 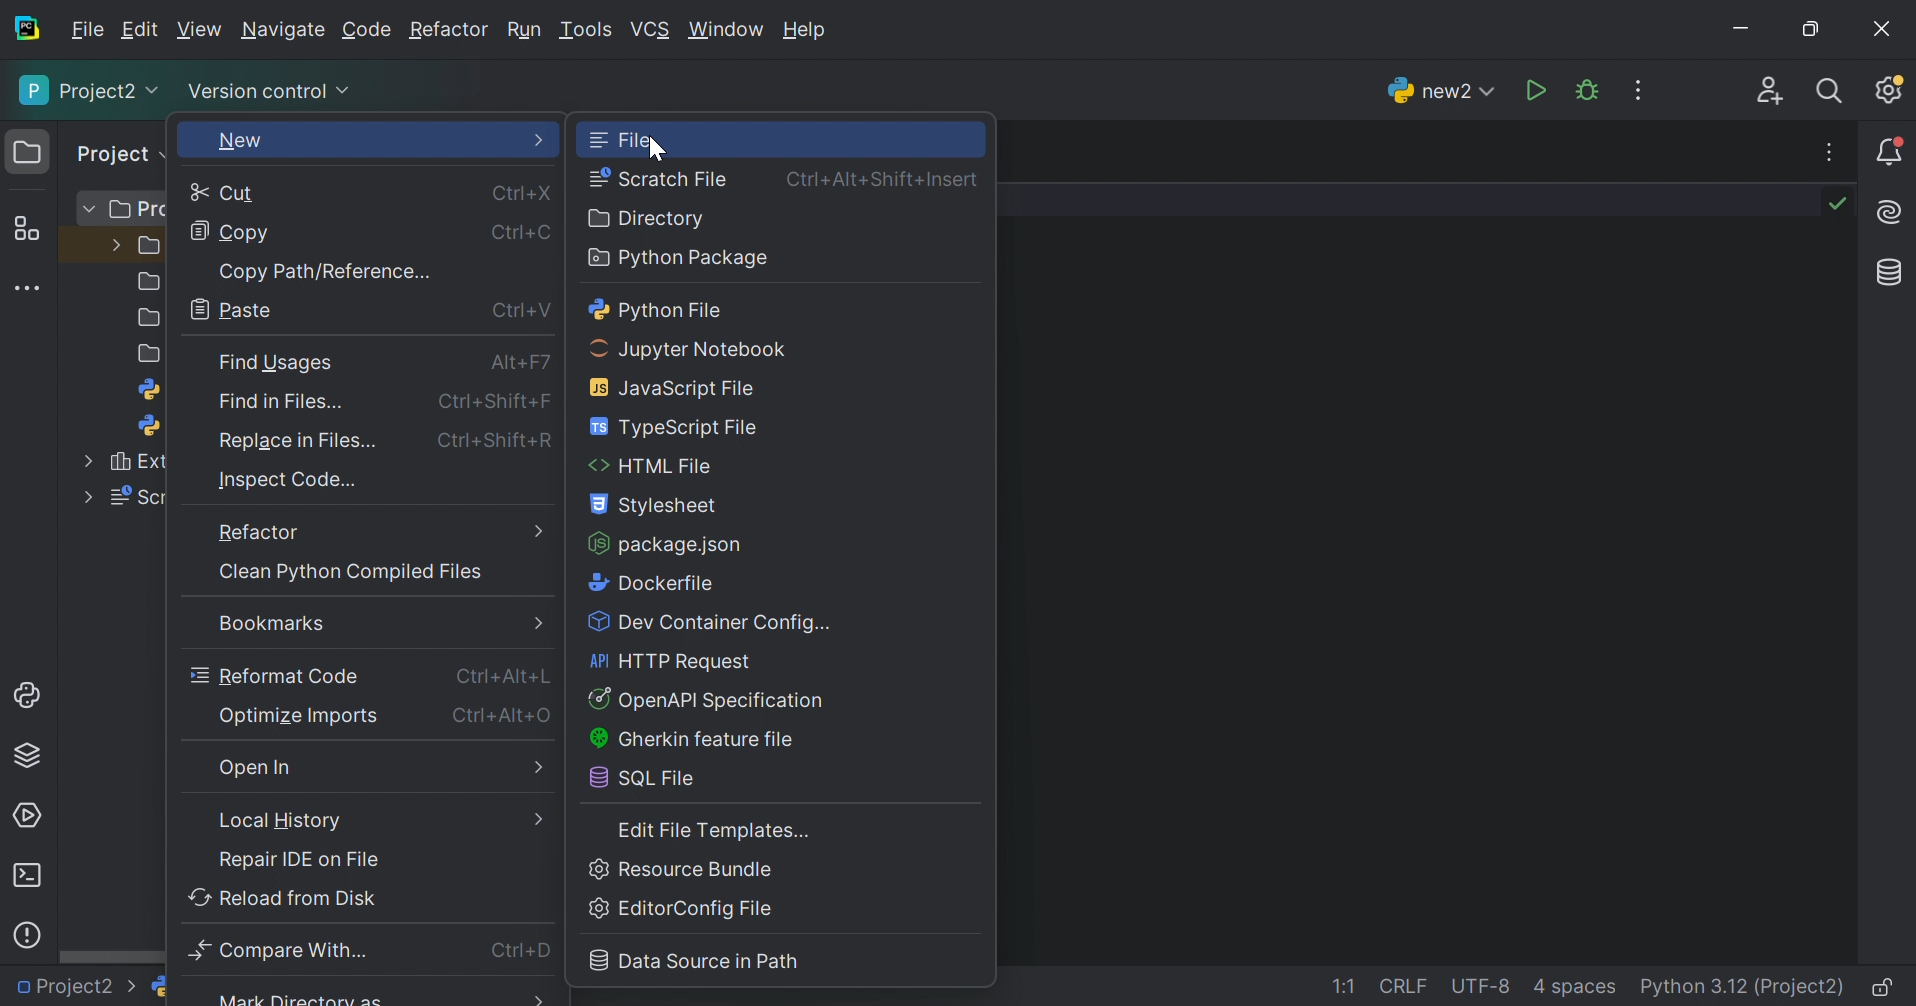 I want to click on Project, so click(x=115, y=153).